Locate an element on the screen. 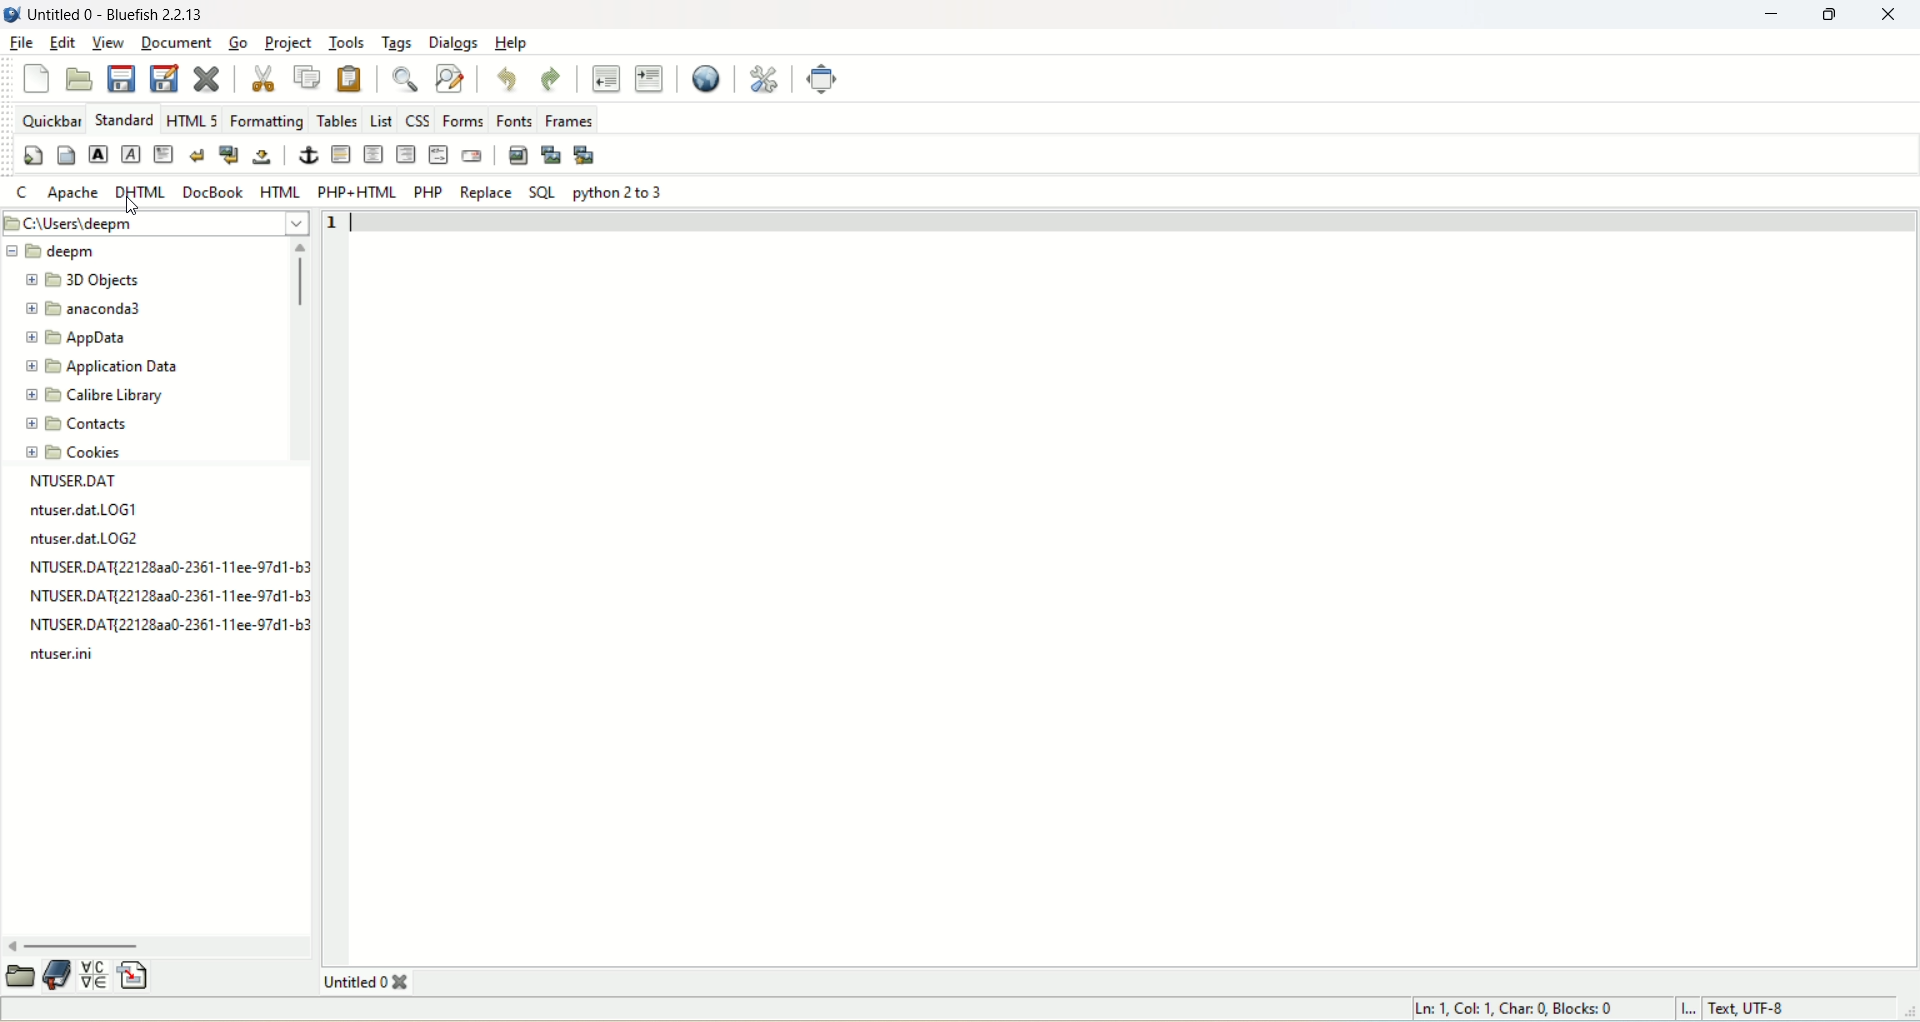 Image resolution: width=1920 pixels, height=1022 pixels. anaconda is located at coordinates (90, 309).